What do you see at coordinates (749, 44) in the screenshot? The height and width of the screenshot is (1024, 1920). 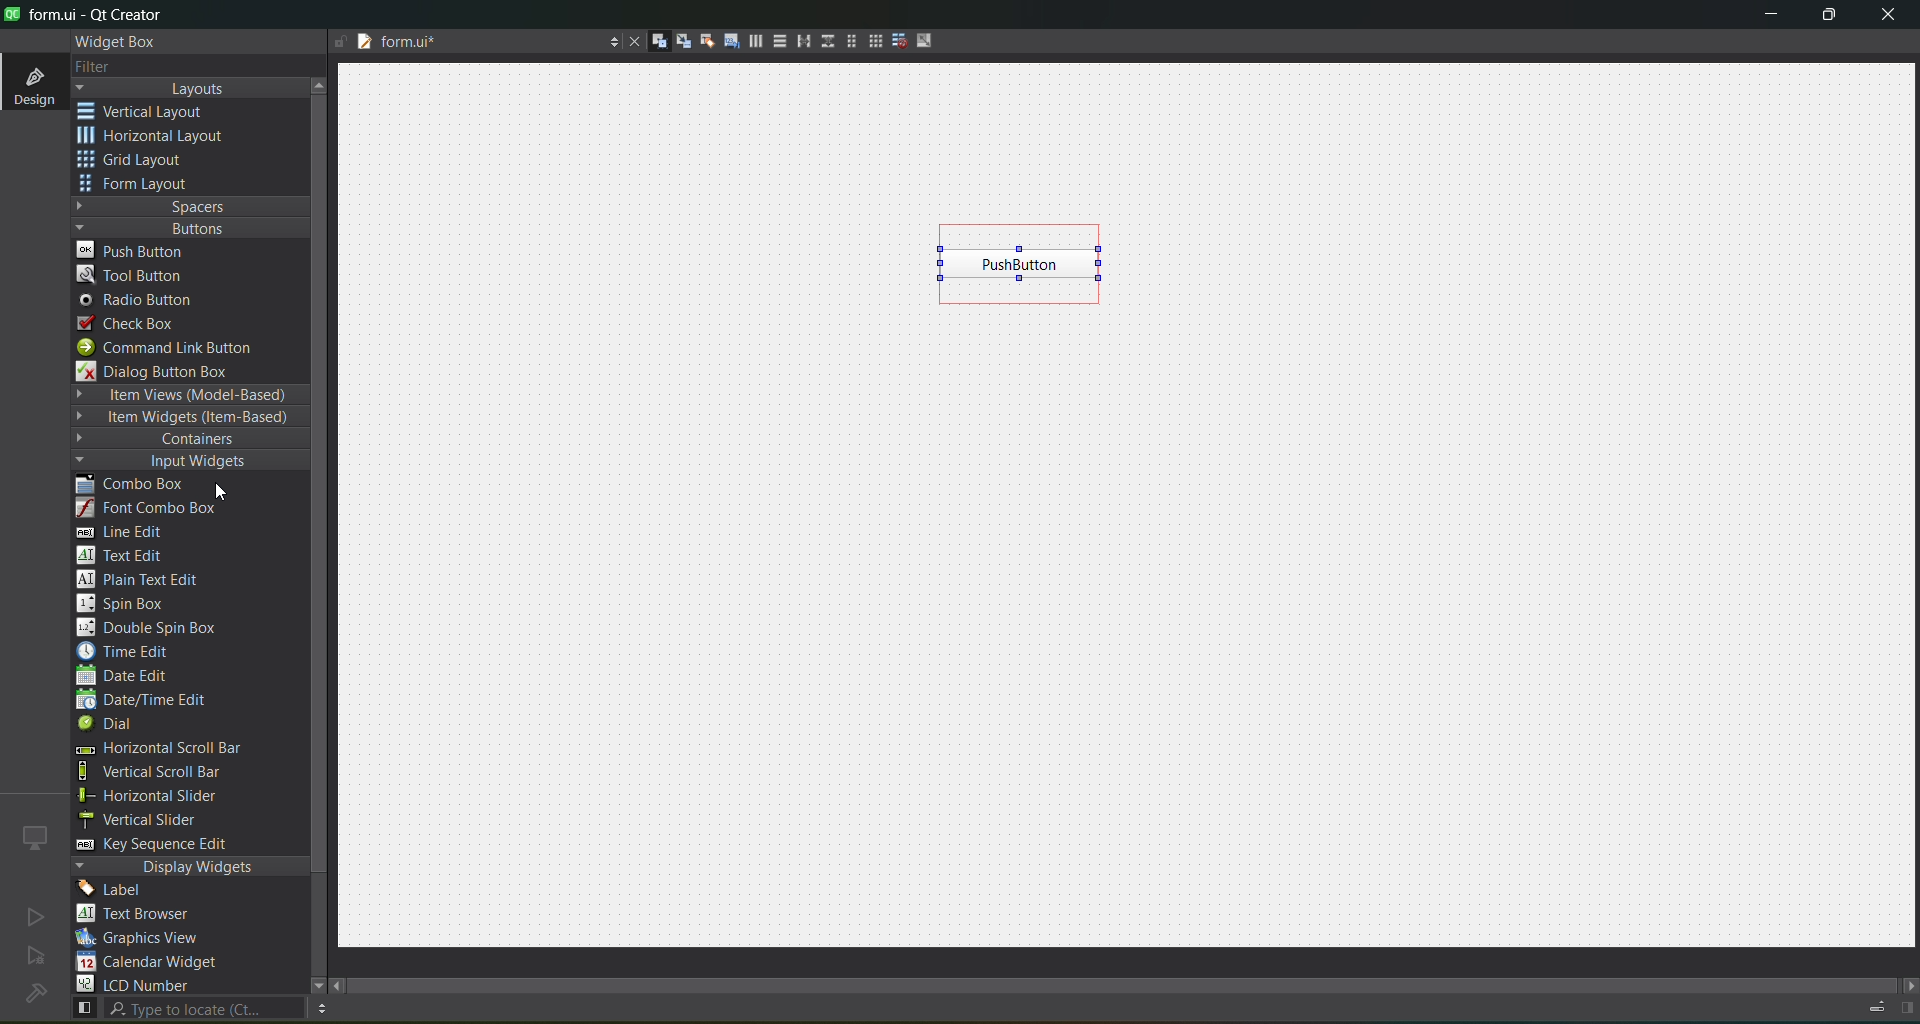 I see `layout horizontally` at bounding box center [749, 44].